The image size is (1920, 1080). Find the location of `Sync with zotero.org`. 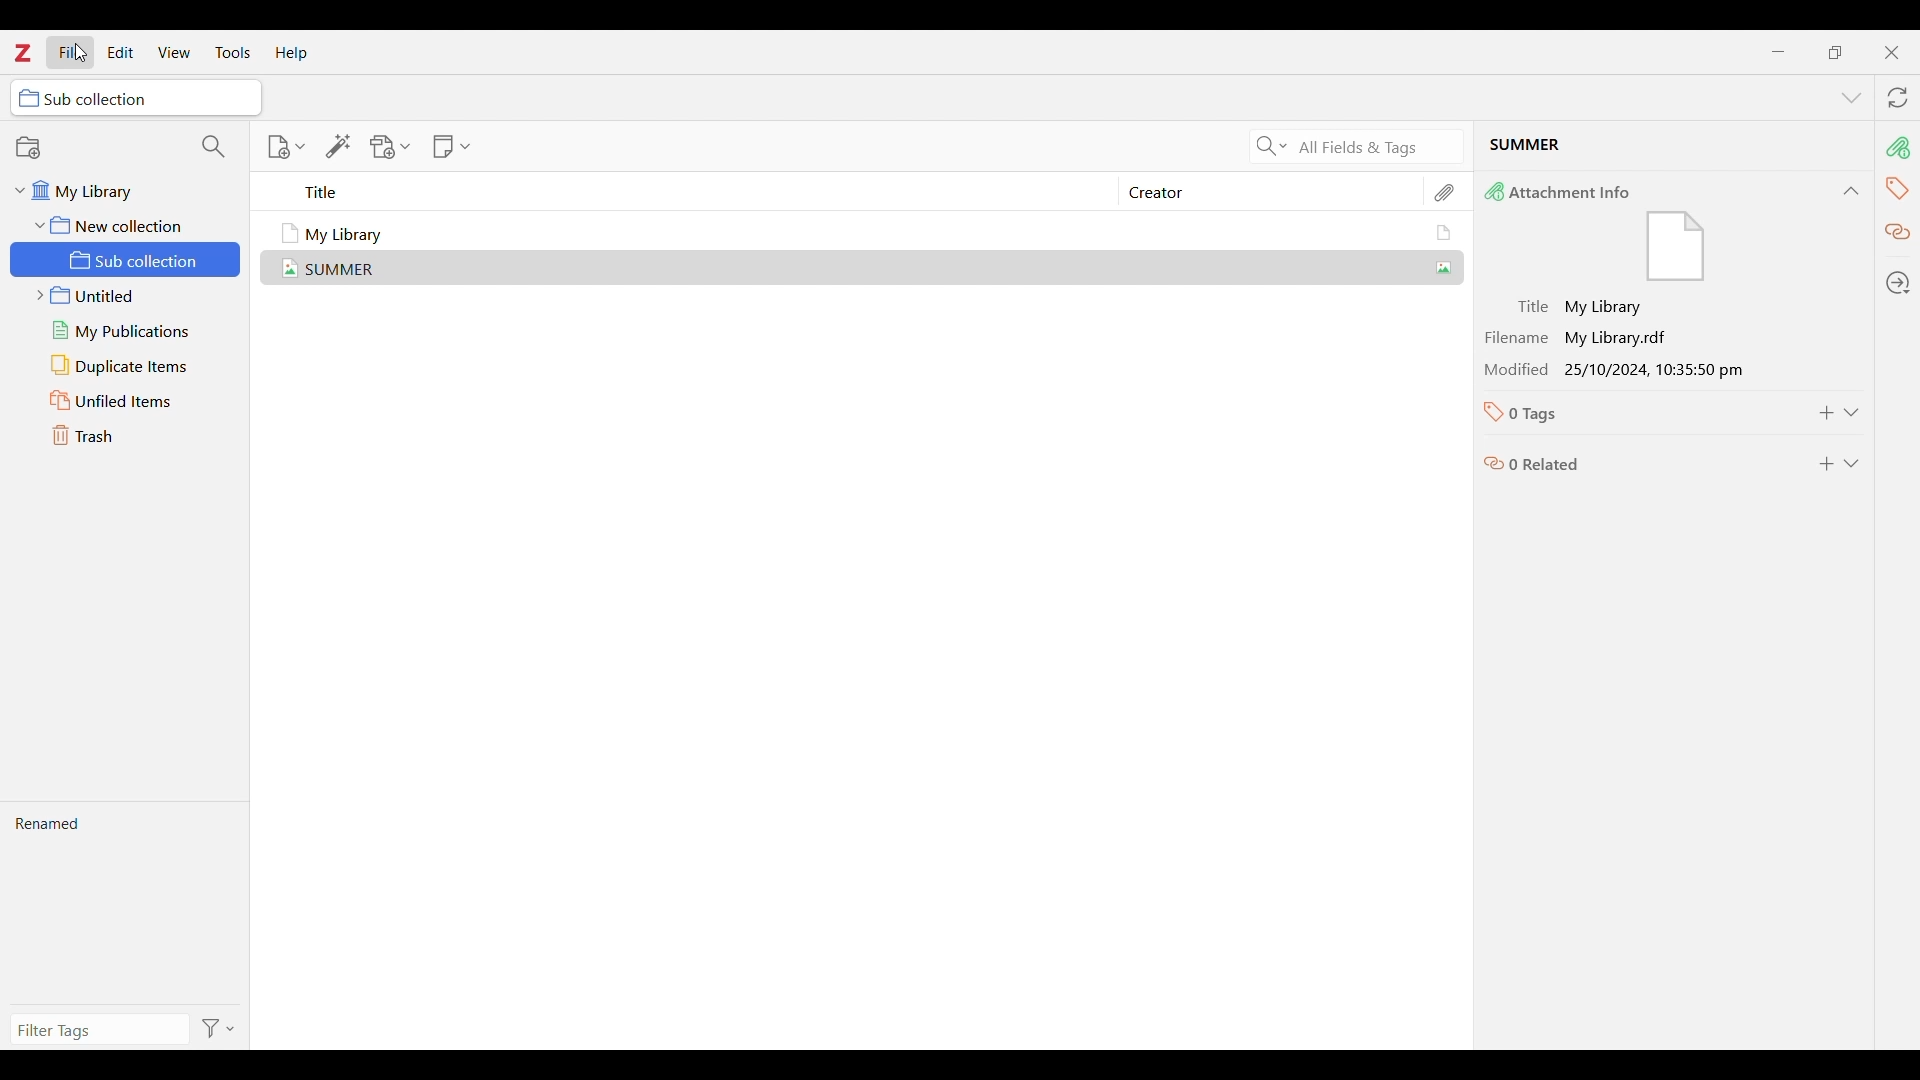

Sync with zotero.org is located at coordinates (1899, 97).